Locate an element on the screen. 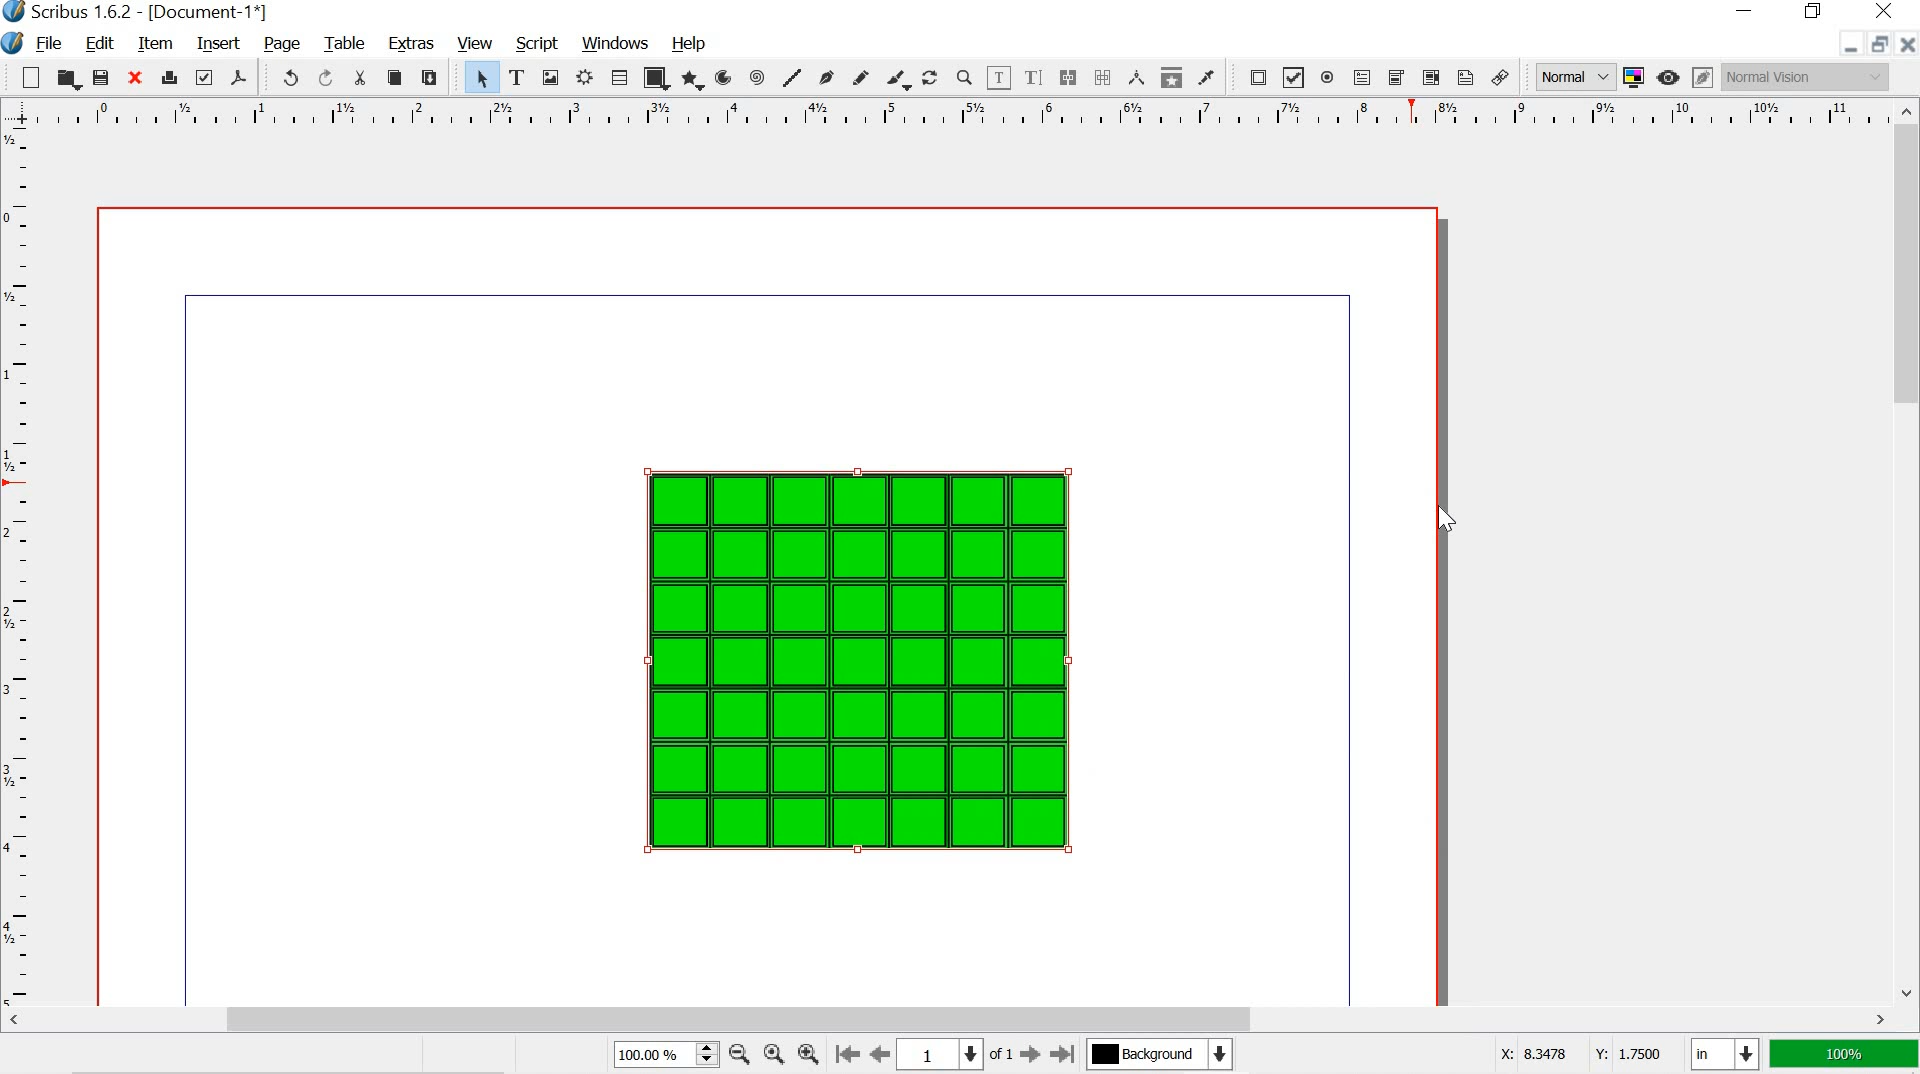 This screenshot has height=1074, width=1920. rotate item is located at coordinates (928, 78).